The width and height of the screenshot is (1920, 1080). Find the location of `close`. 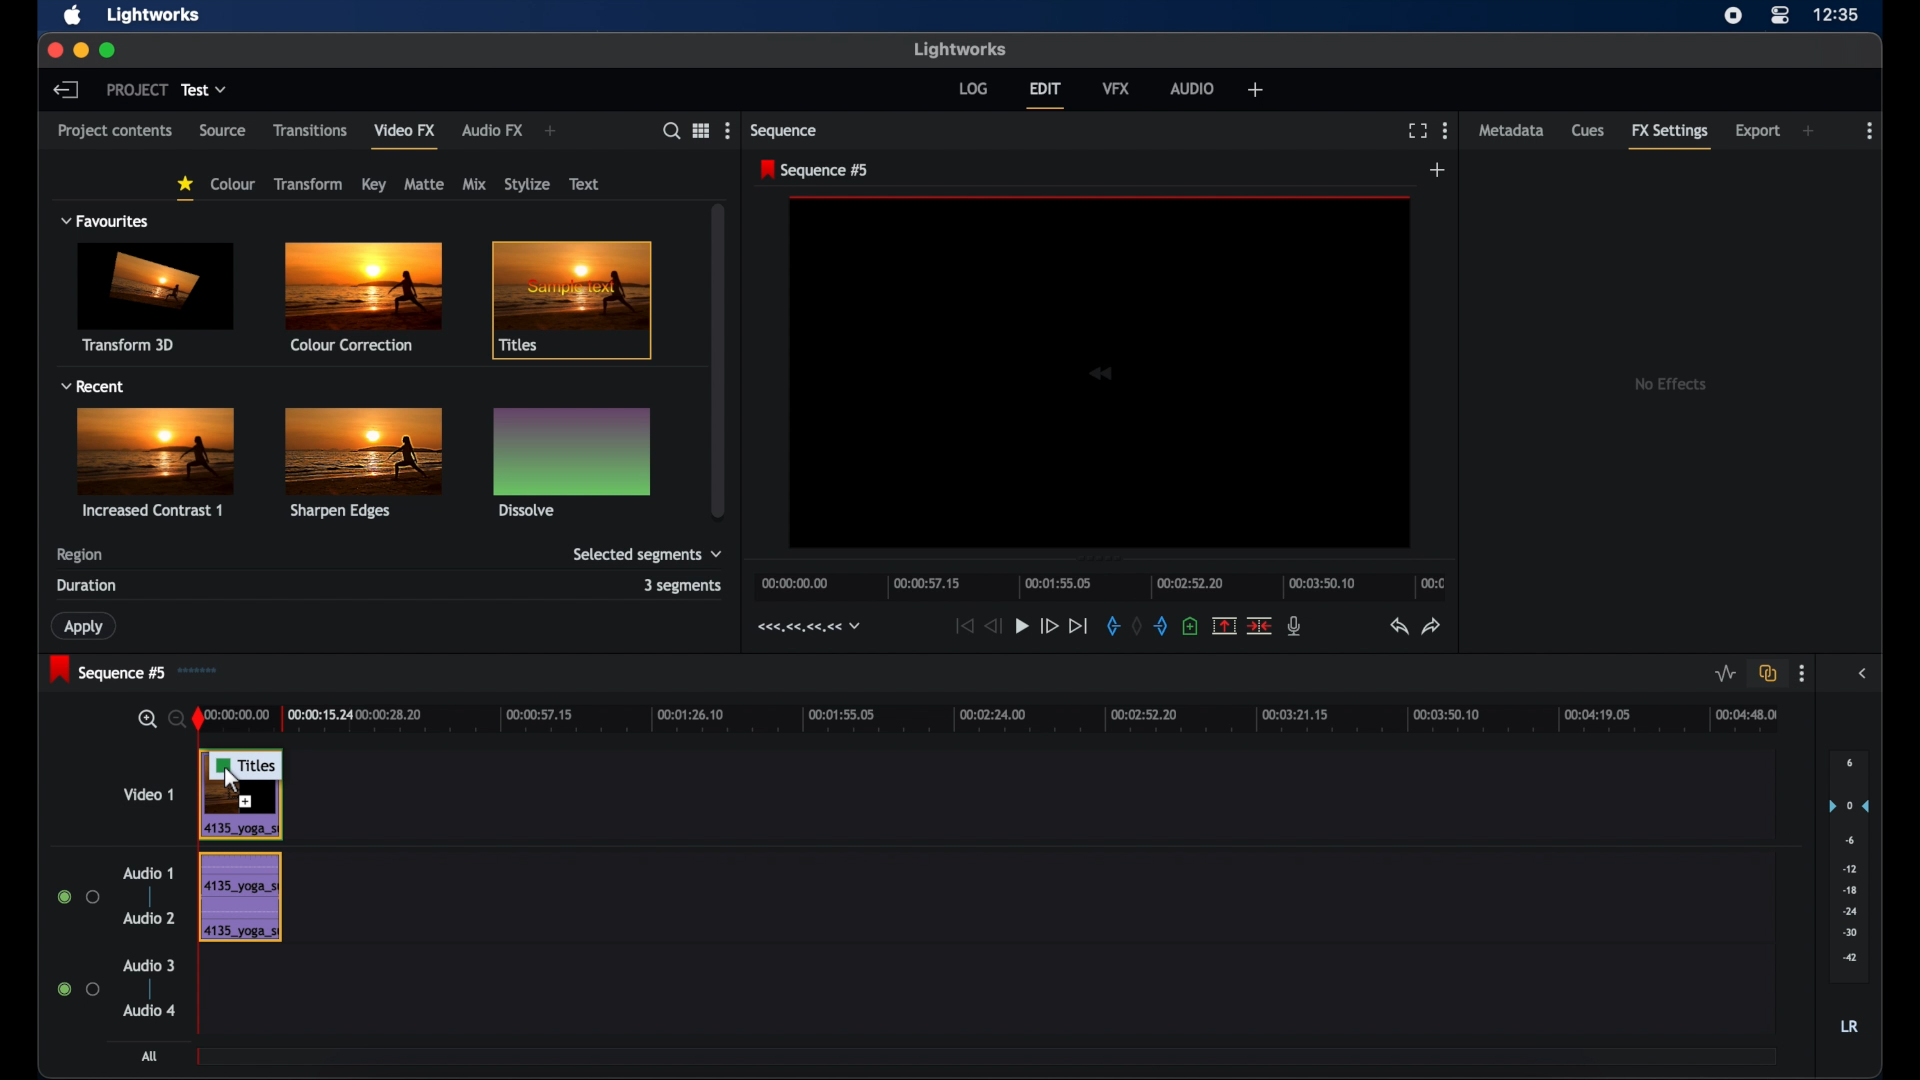

close is located at coordinates (53, 49).